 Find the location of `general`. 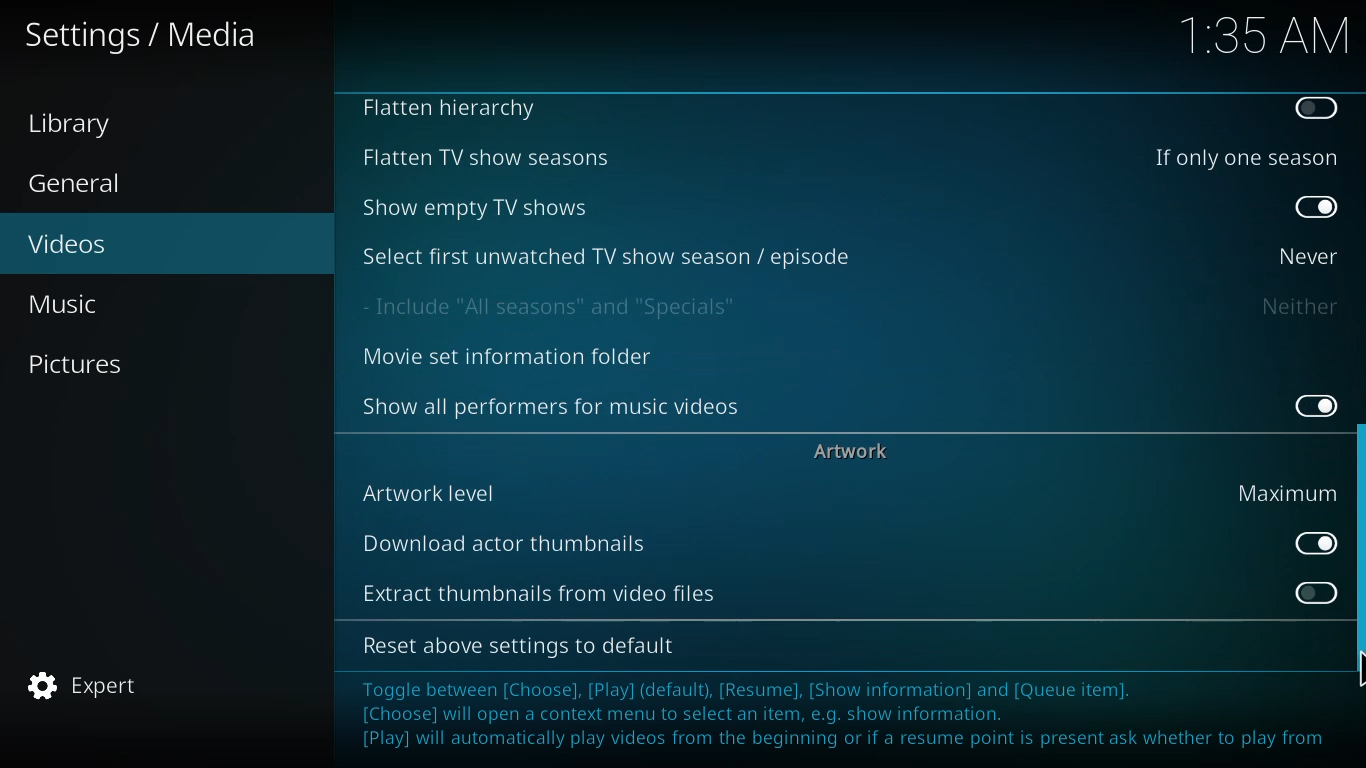

general is located at coordinates (79, 184).